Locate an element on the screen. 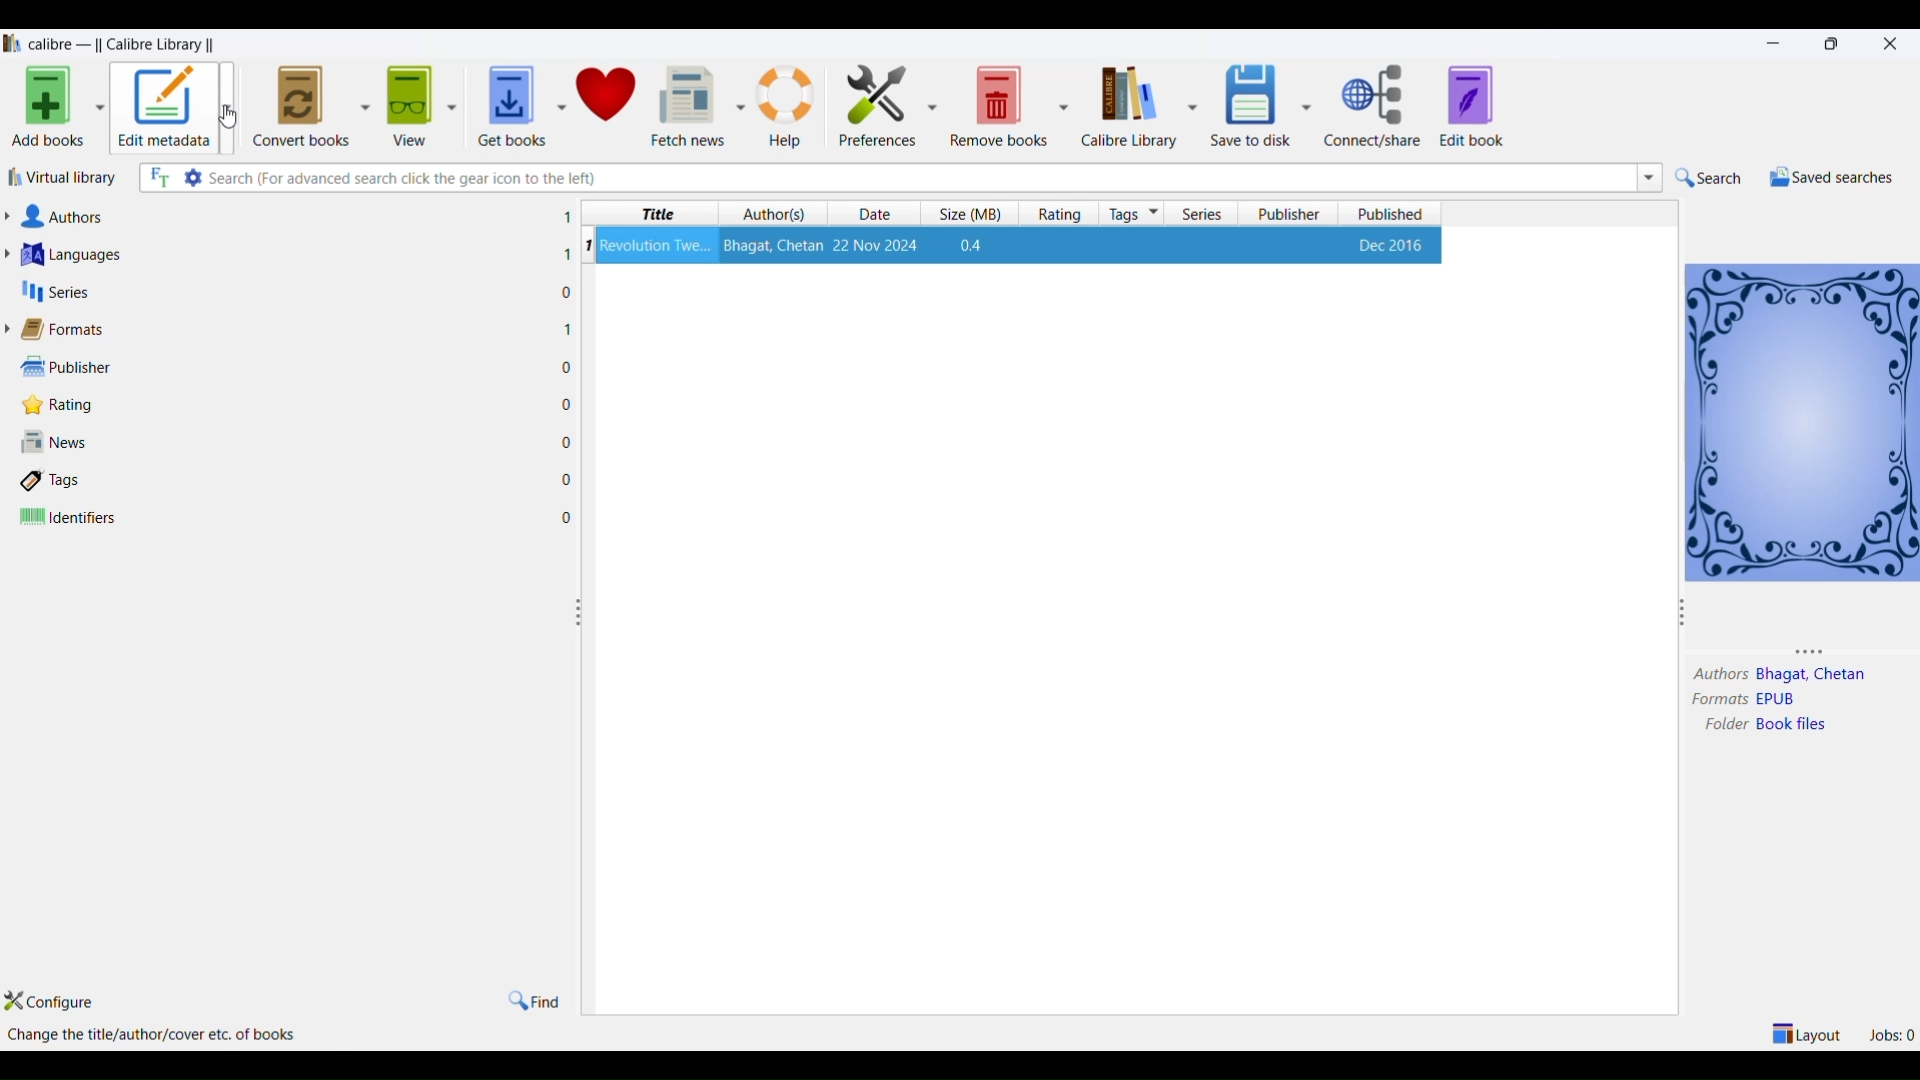  series and number of series is located at coordinates (56, 292).